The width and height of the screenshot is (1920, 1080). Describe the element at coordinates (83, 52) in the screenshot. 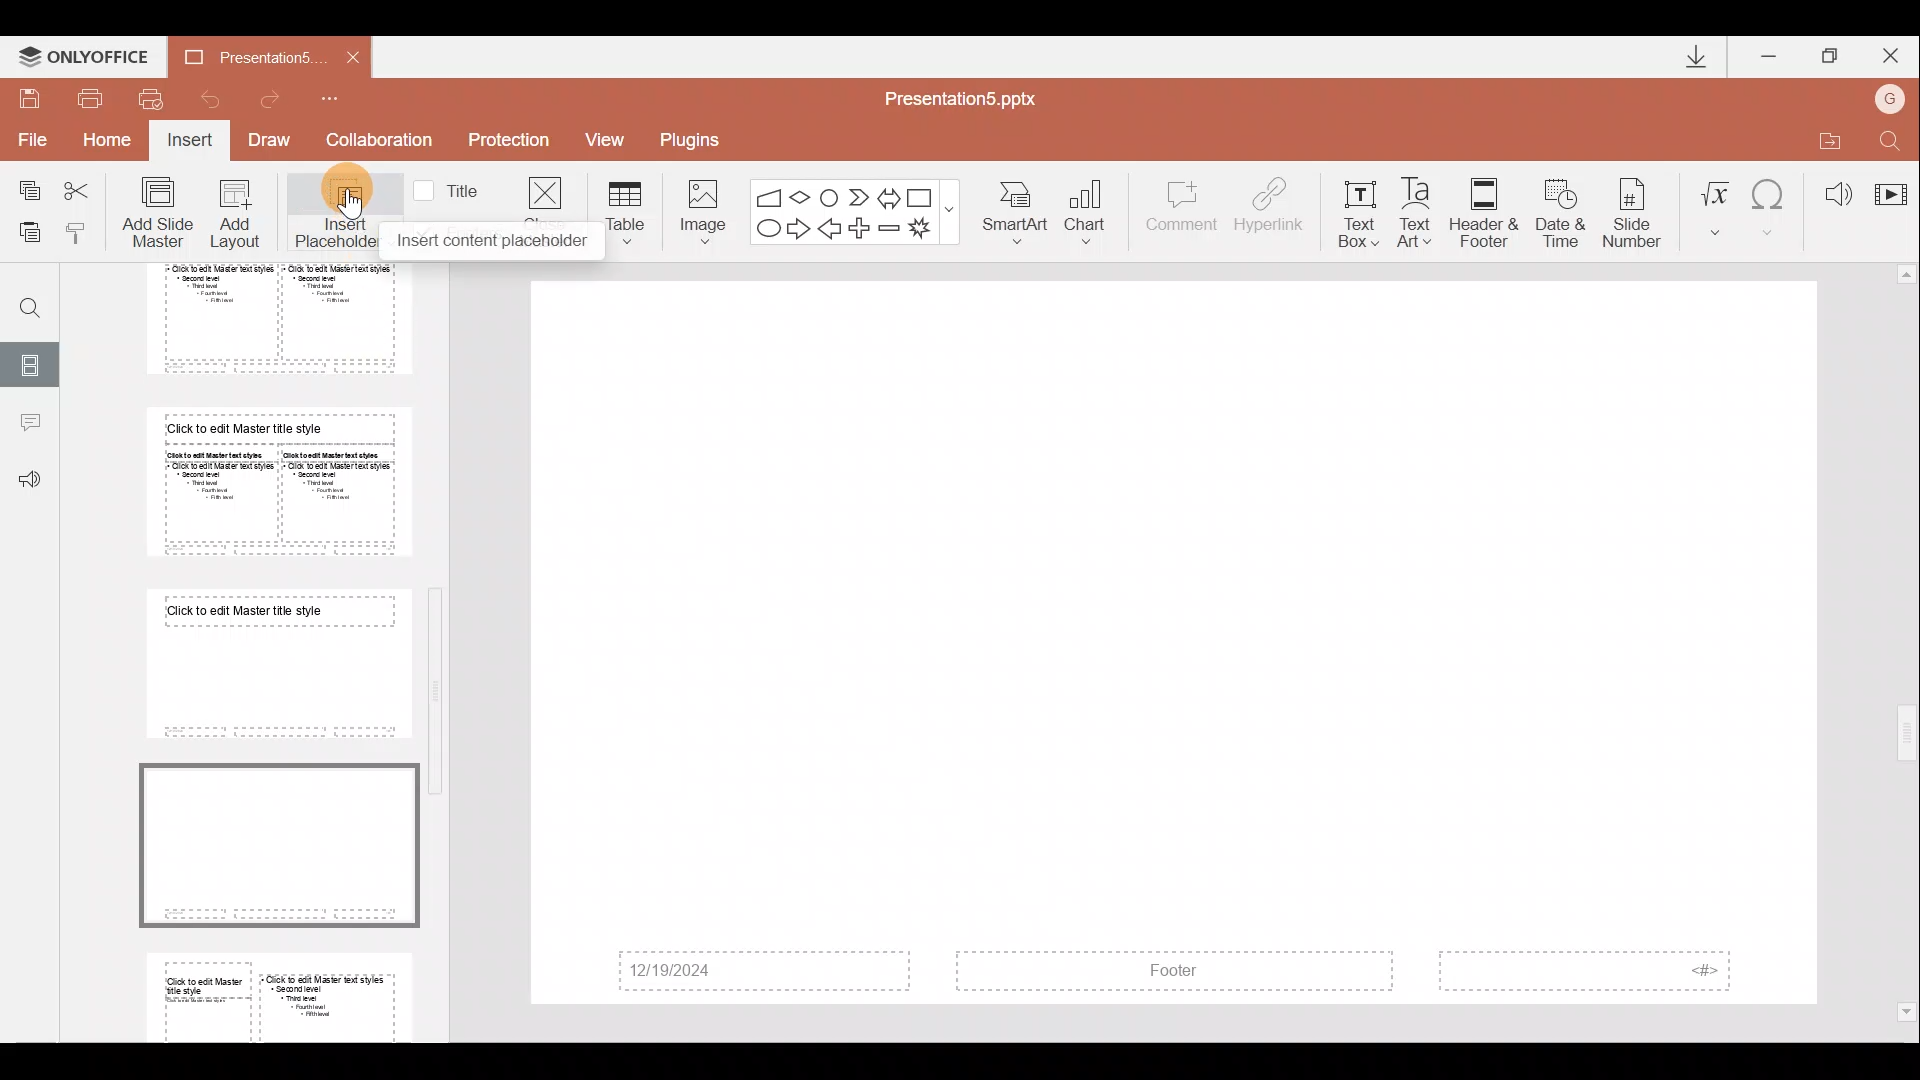

I see `ONLYOFFICE` at that location.